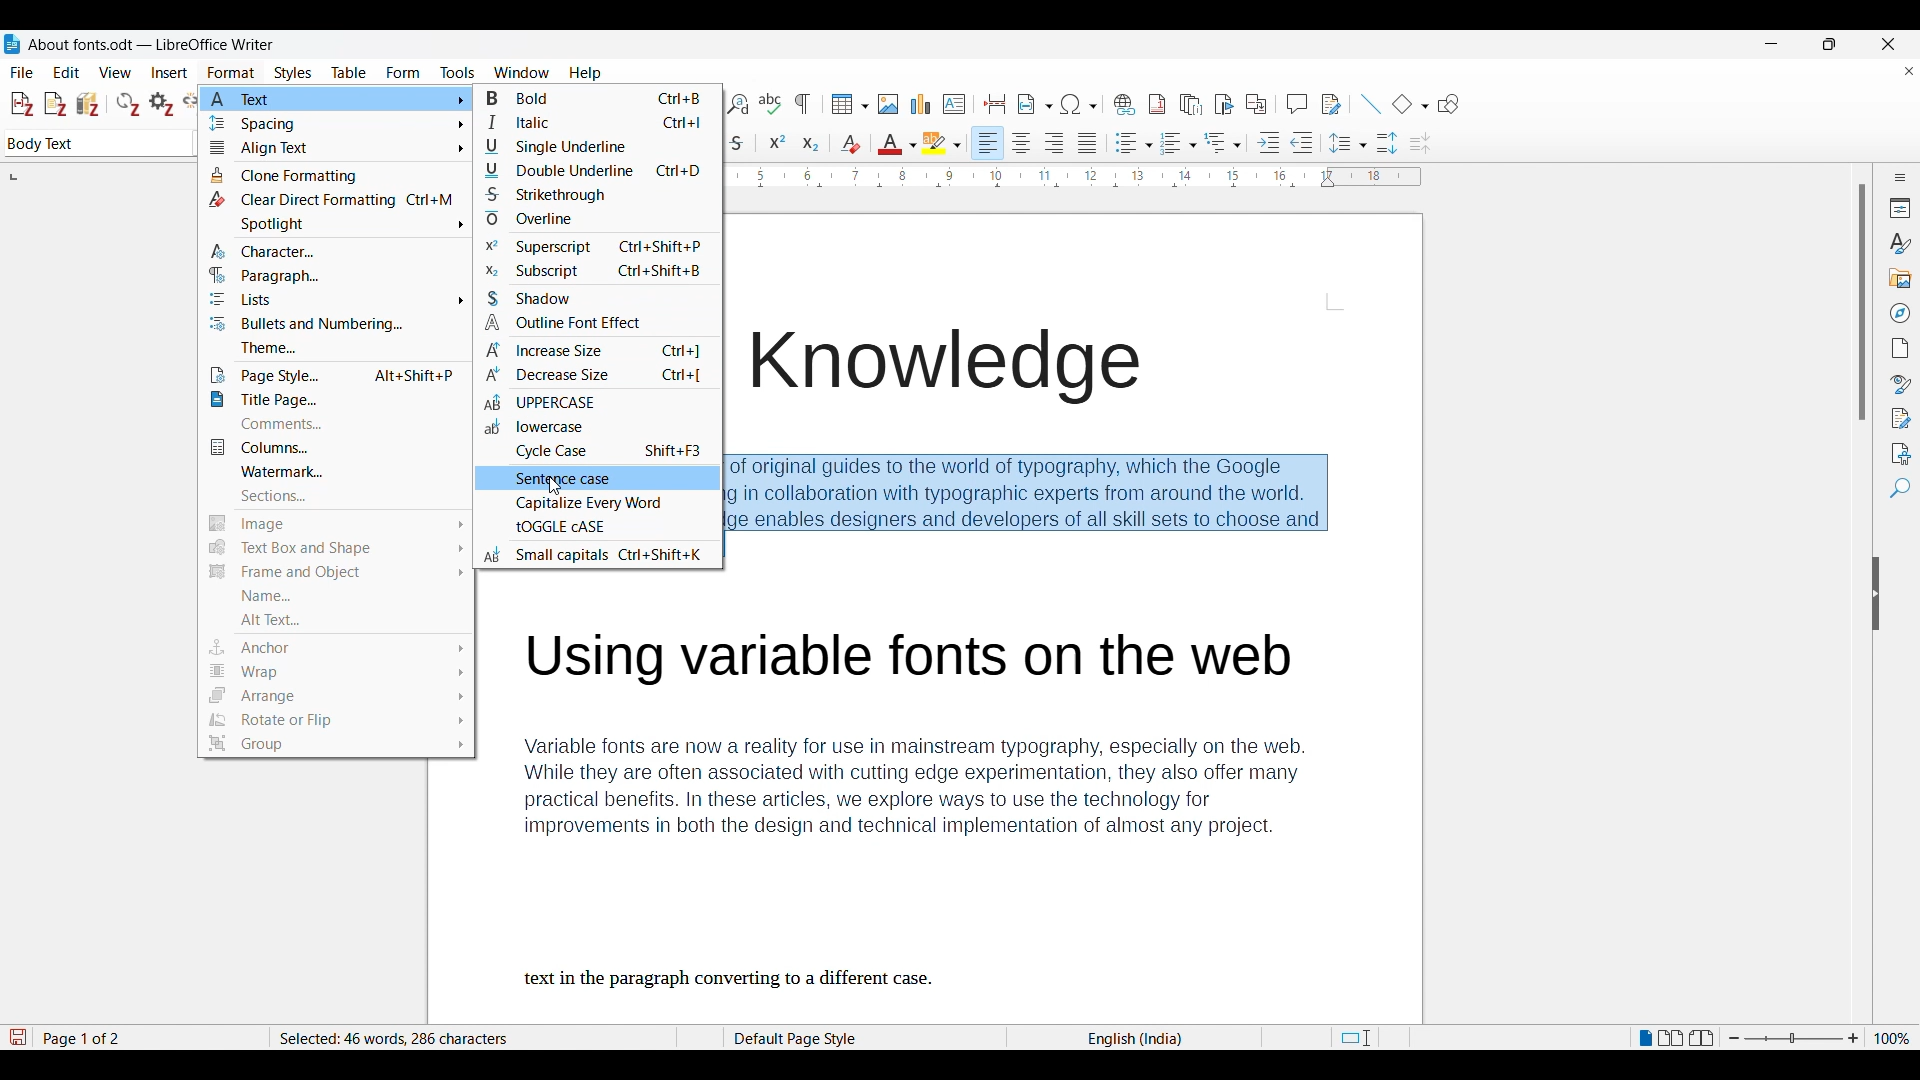  Describe the element at coordinates (954, 104) in the screenshot. I see `Insert text box` at that location.